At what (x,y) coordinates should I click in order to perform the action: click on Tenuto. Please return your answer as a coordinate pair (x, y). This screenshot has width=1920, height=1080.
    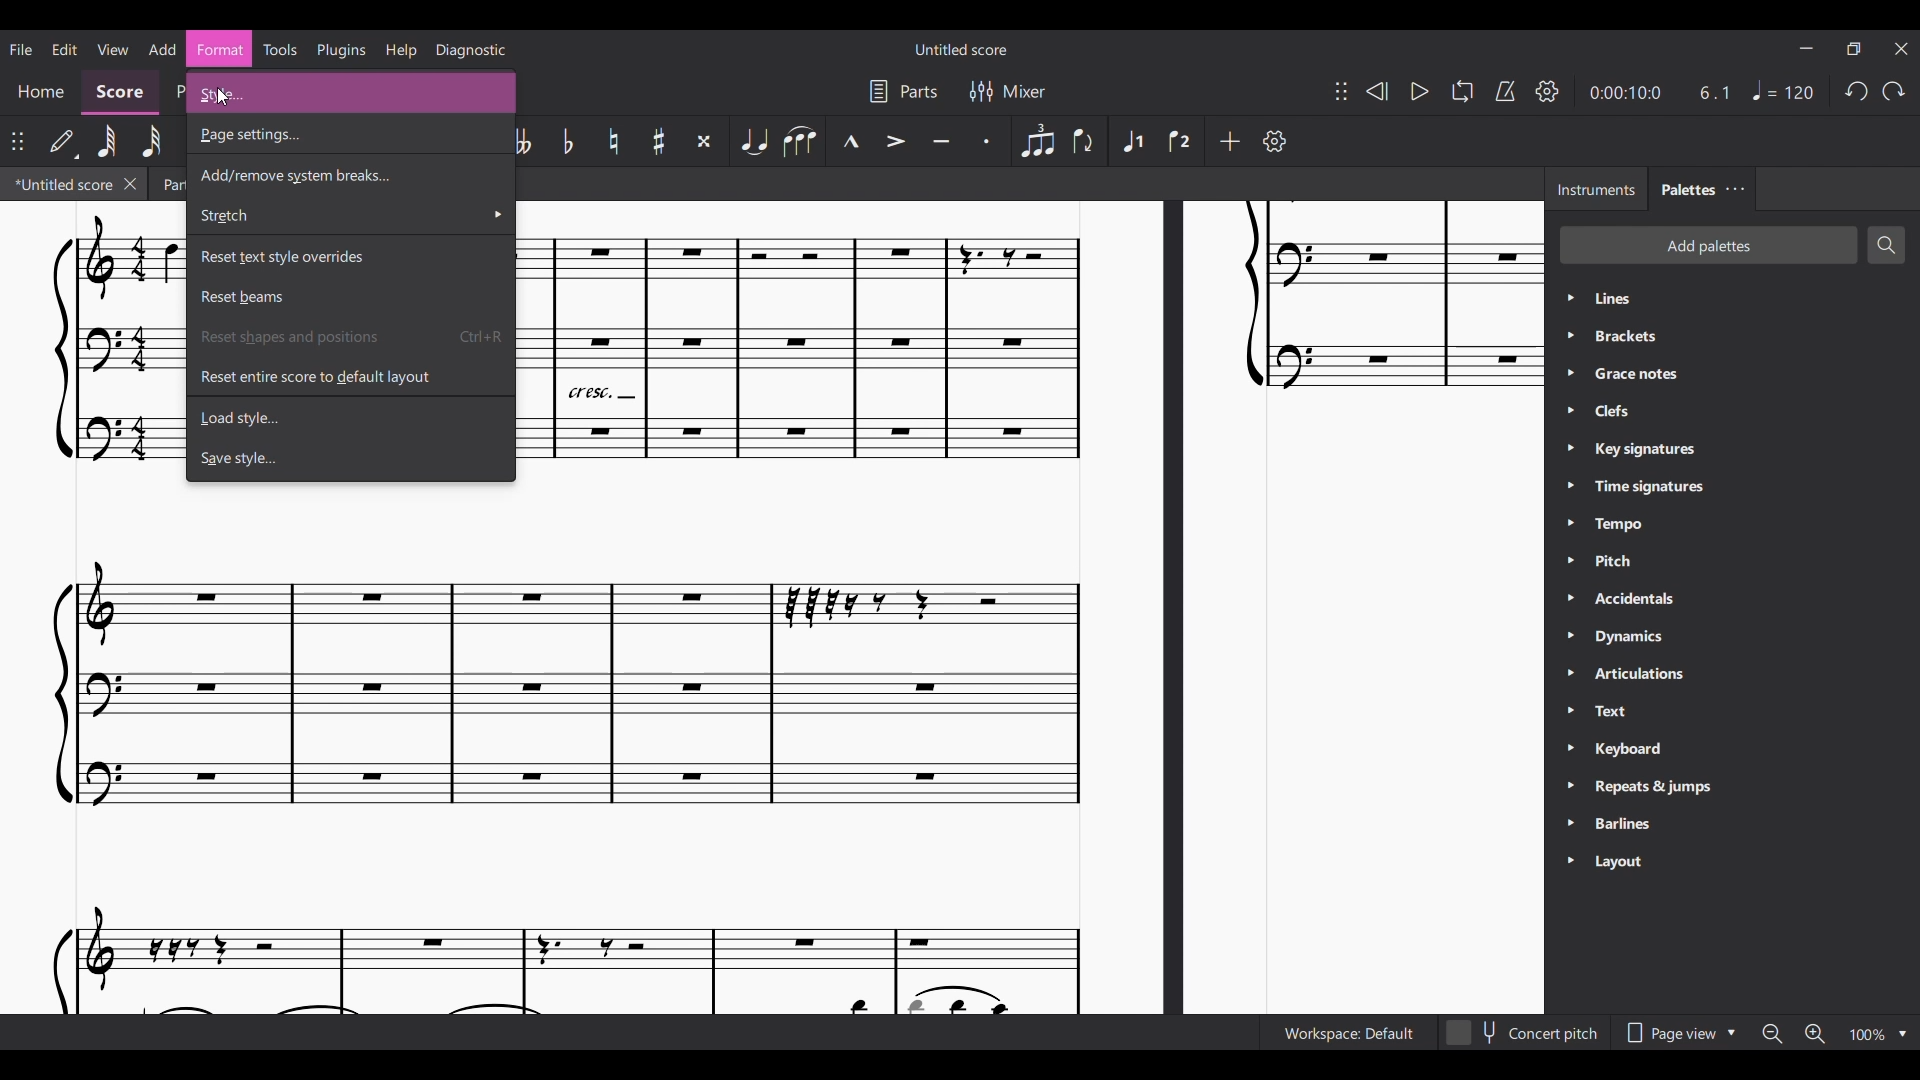
    Looking at the image, I should click on (941, 141).